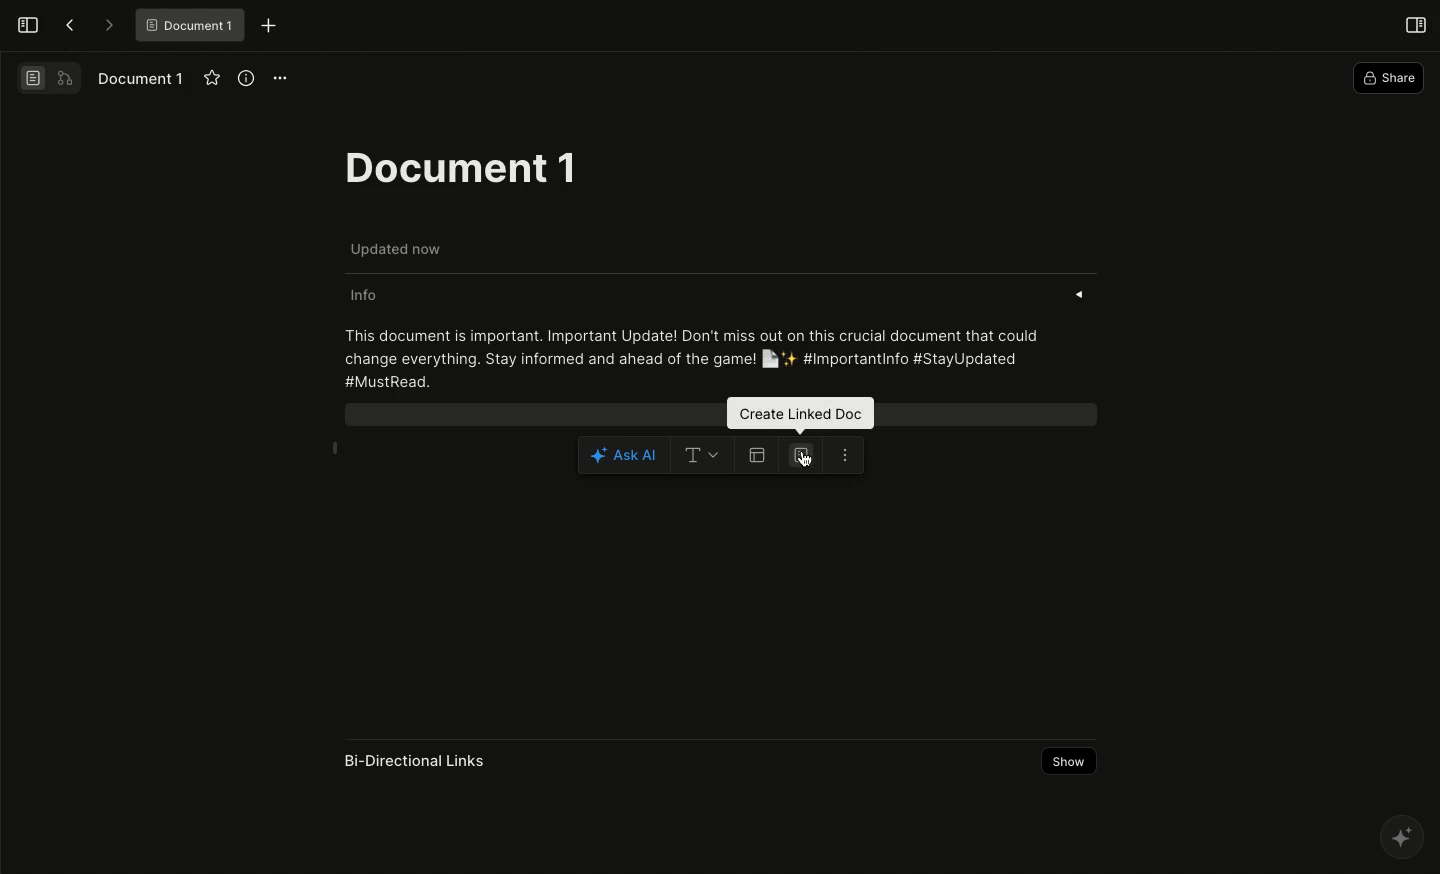  I want to click on Text options, so click(700, 456).